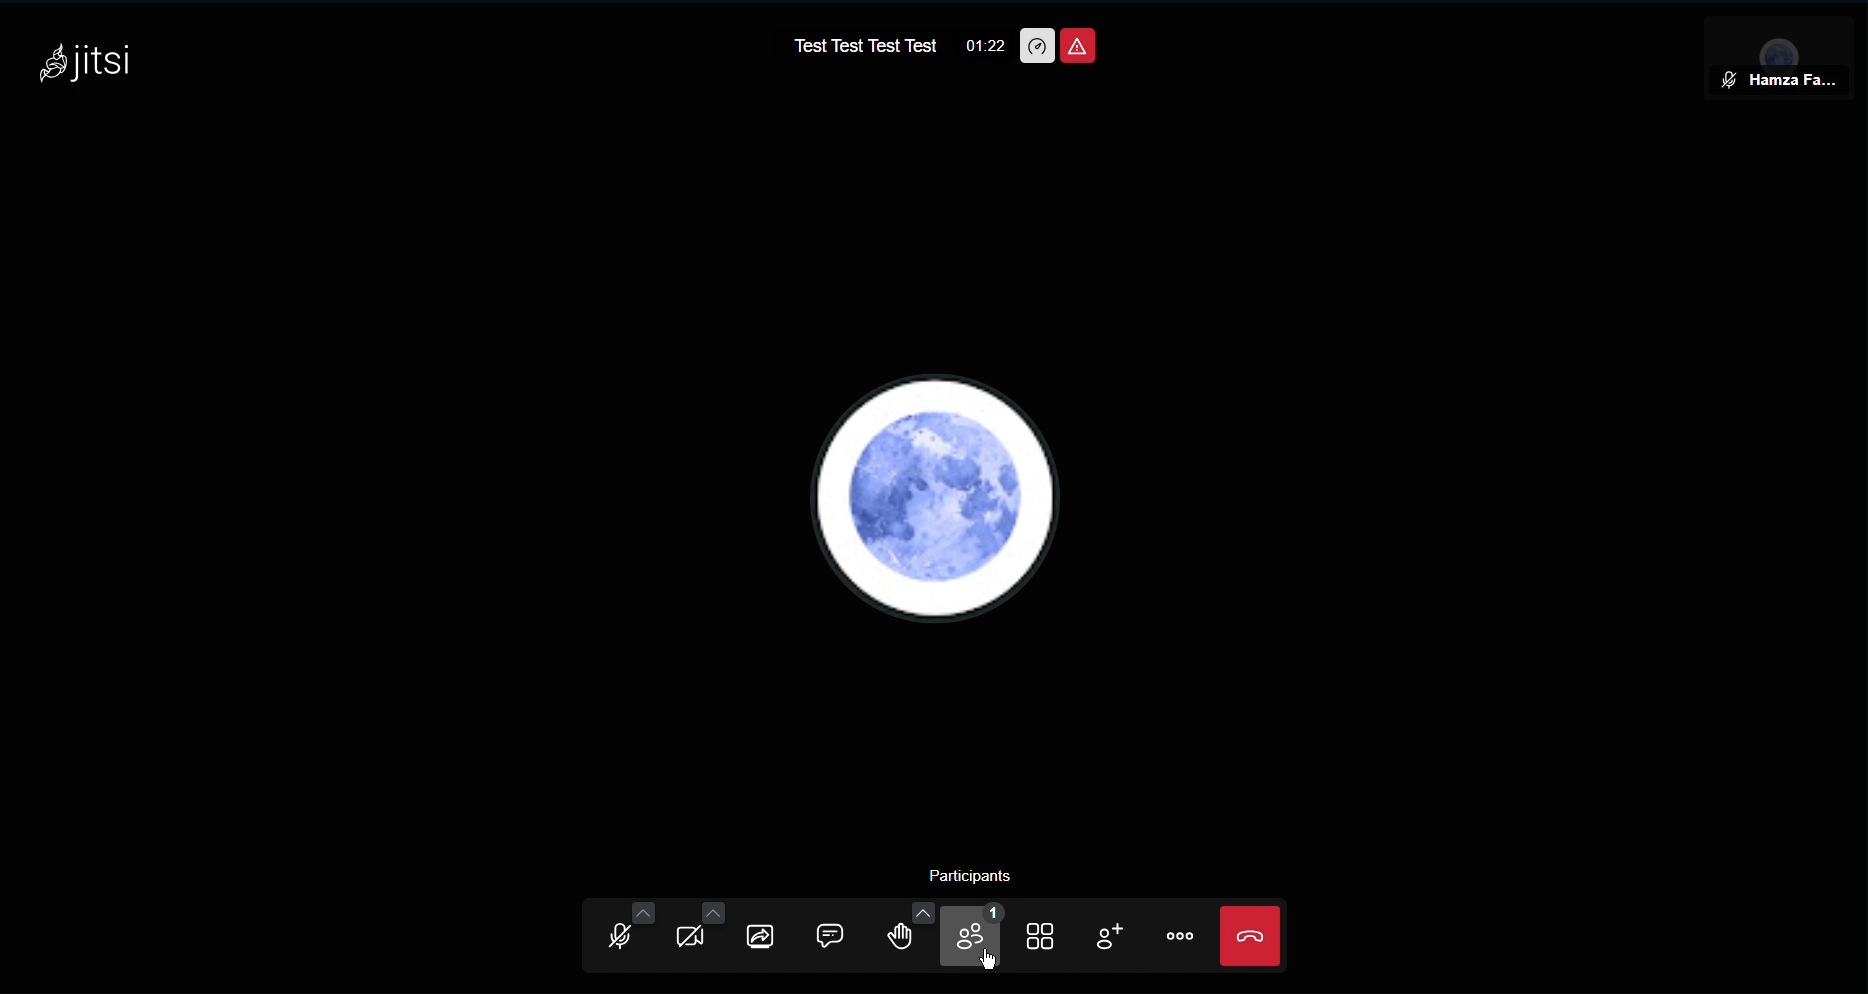  What do you see at coordinates (980, 876) in the screenshot?
I see `Participants` at bounding box center [980, 876].